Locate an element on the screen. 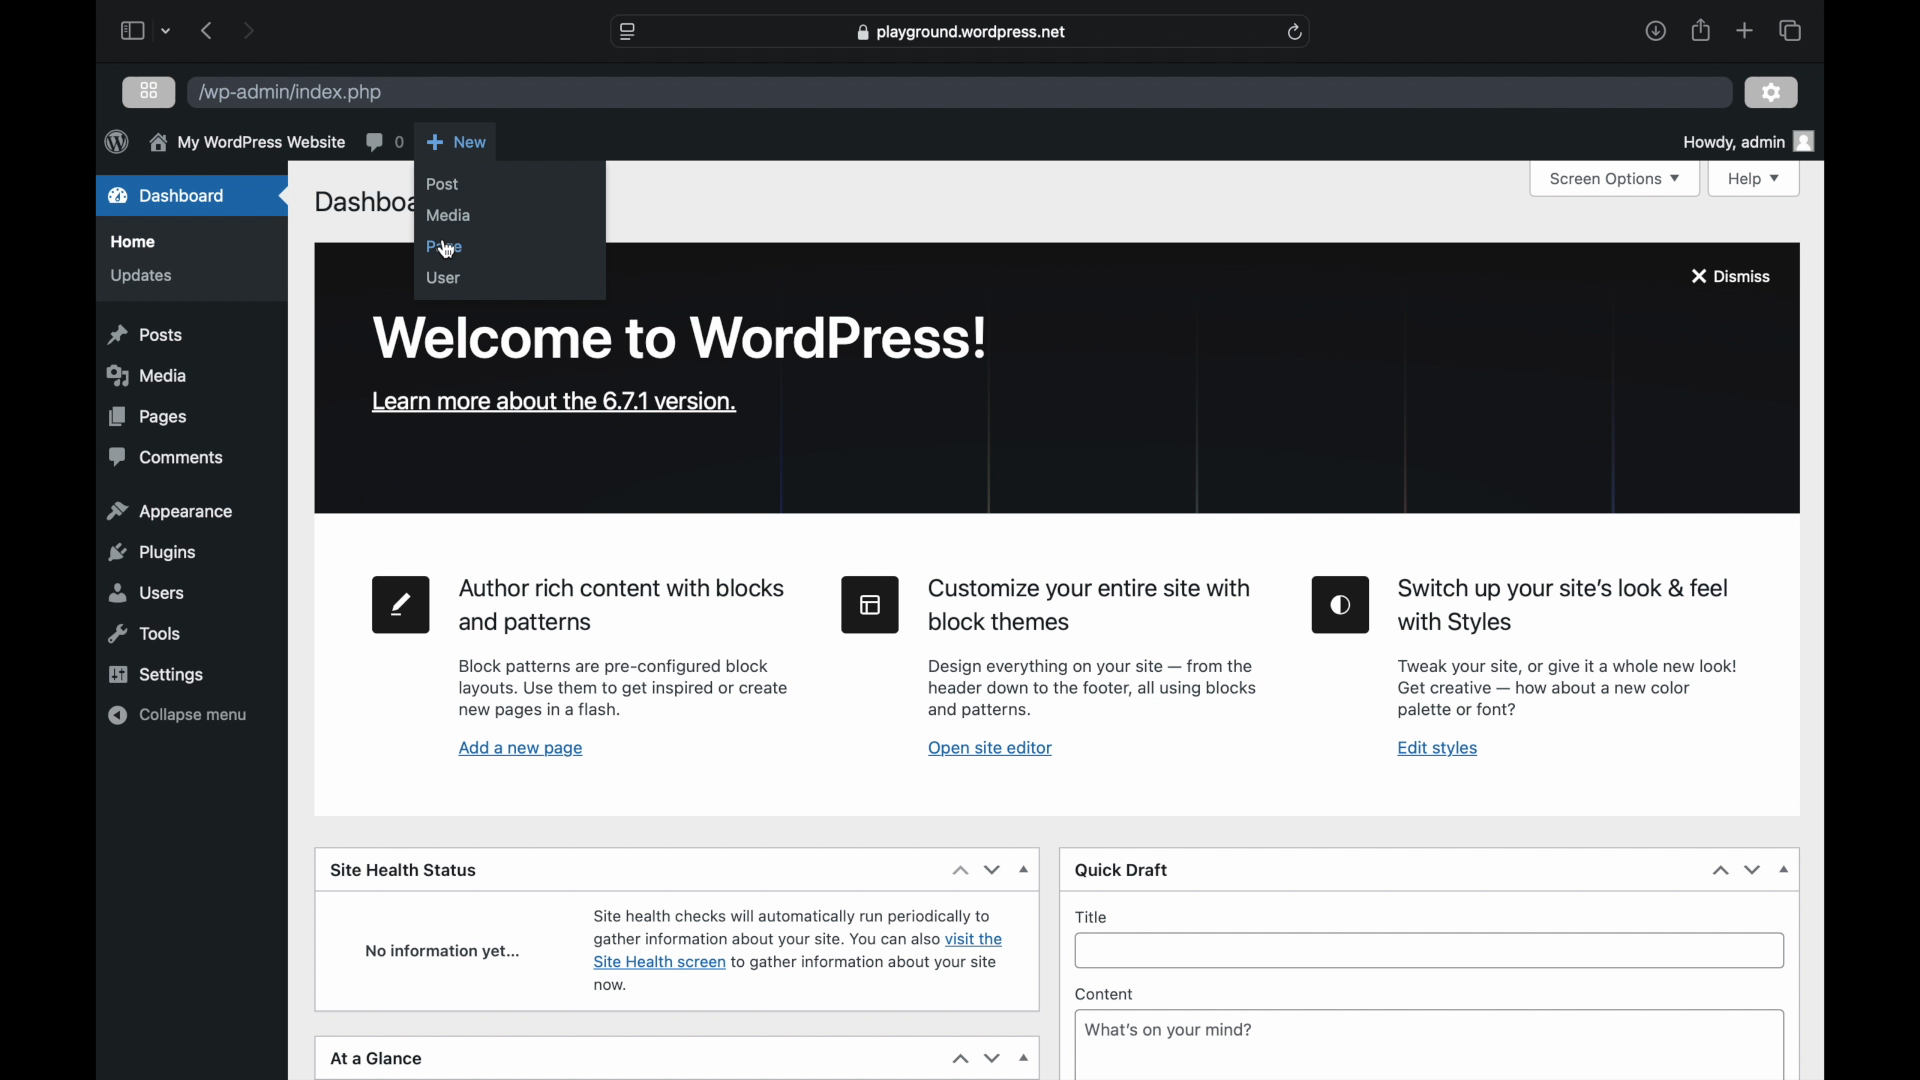 The image size is (1920, 1080). screen options is located at coordinates (1616, 179).